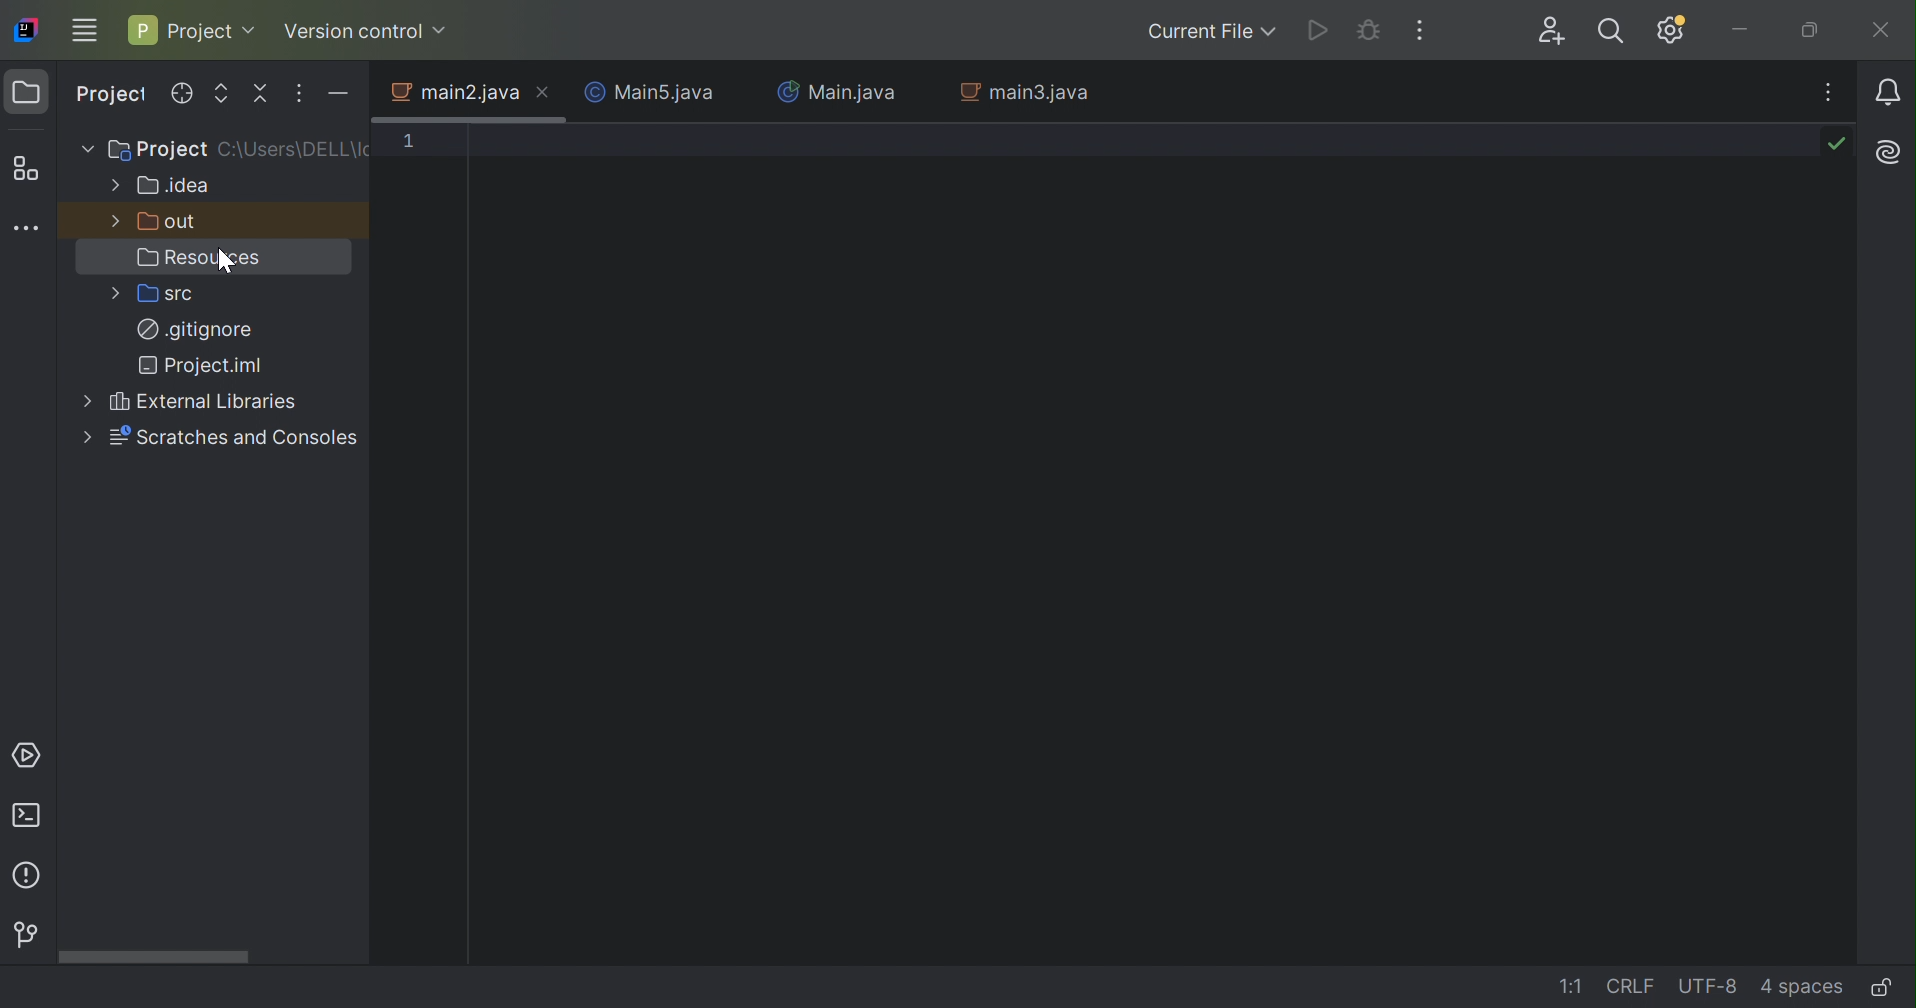 The image size is (1916, 1008). Describe the element at coordinates (113, 185) in the screenshot. I see `More` at that location.